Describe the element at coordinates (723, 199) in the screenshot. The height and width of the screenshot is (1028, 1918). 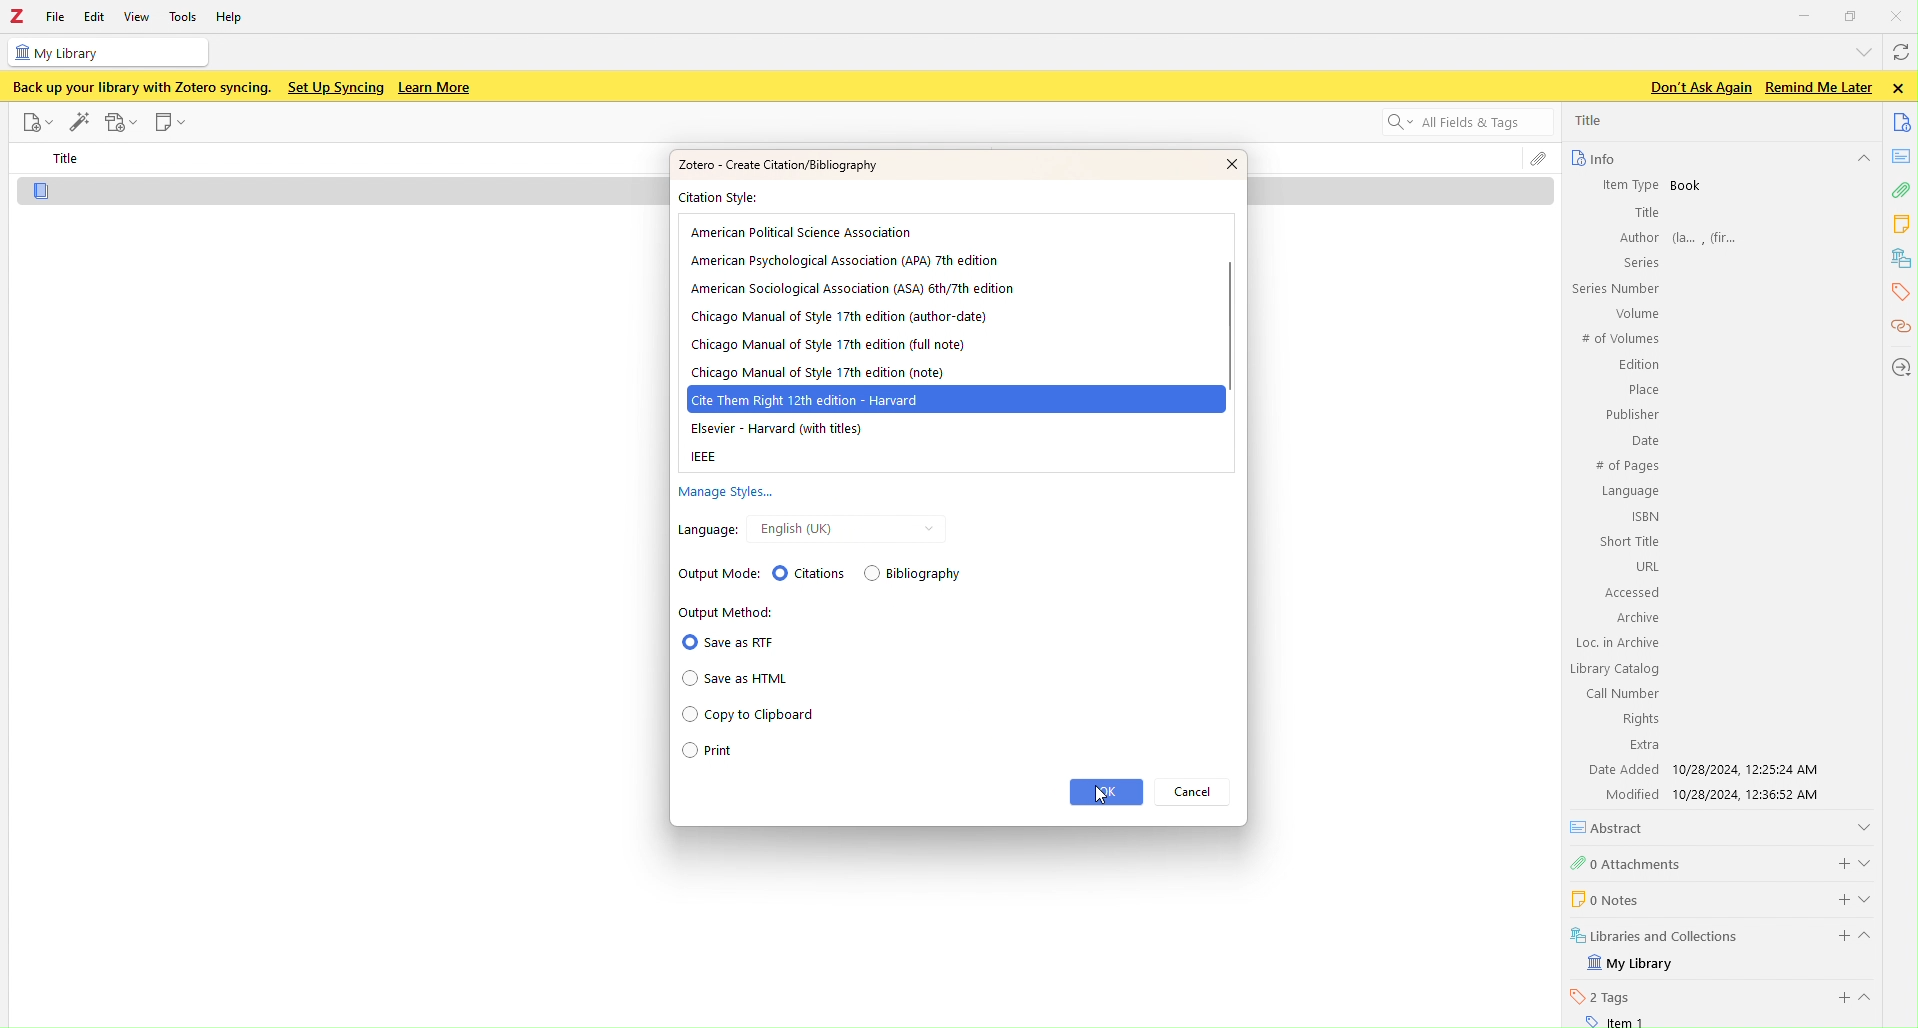
I see `Citation Style:` at that location.